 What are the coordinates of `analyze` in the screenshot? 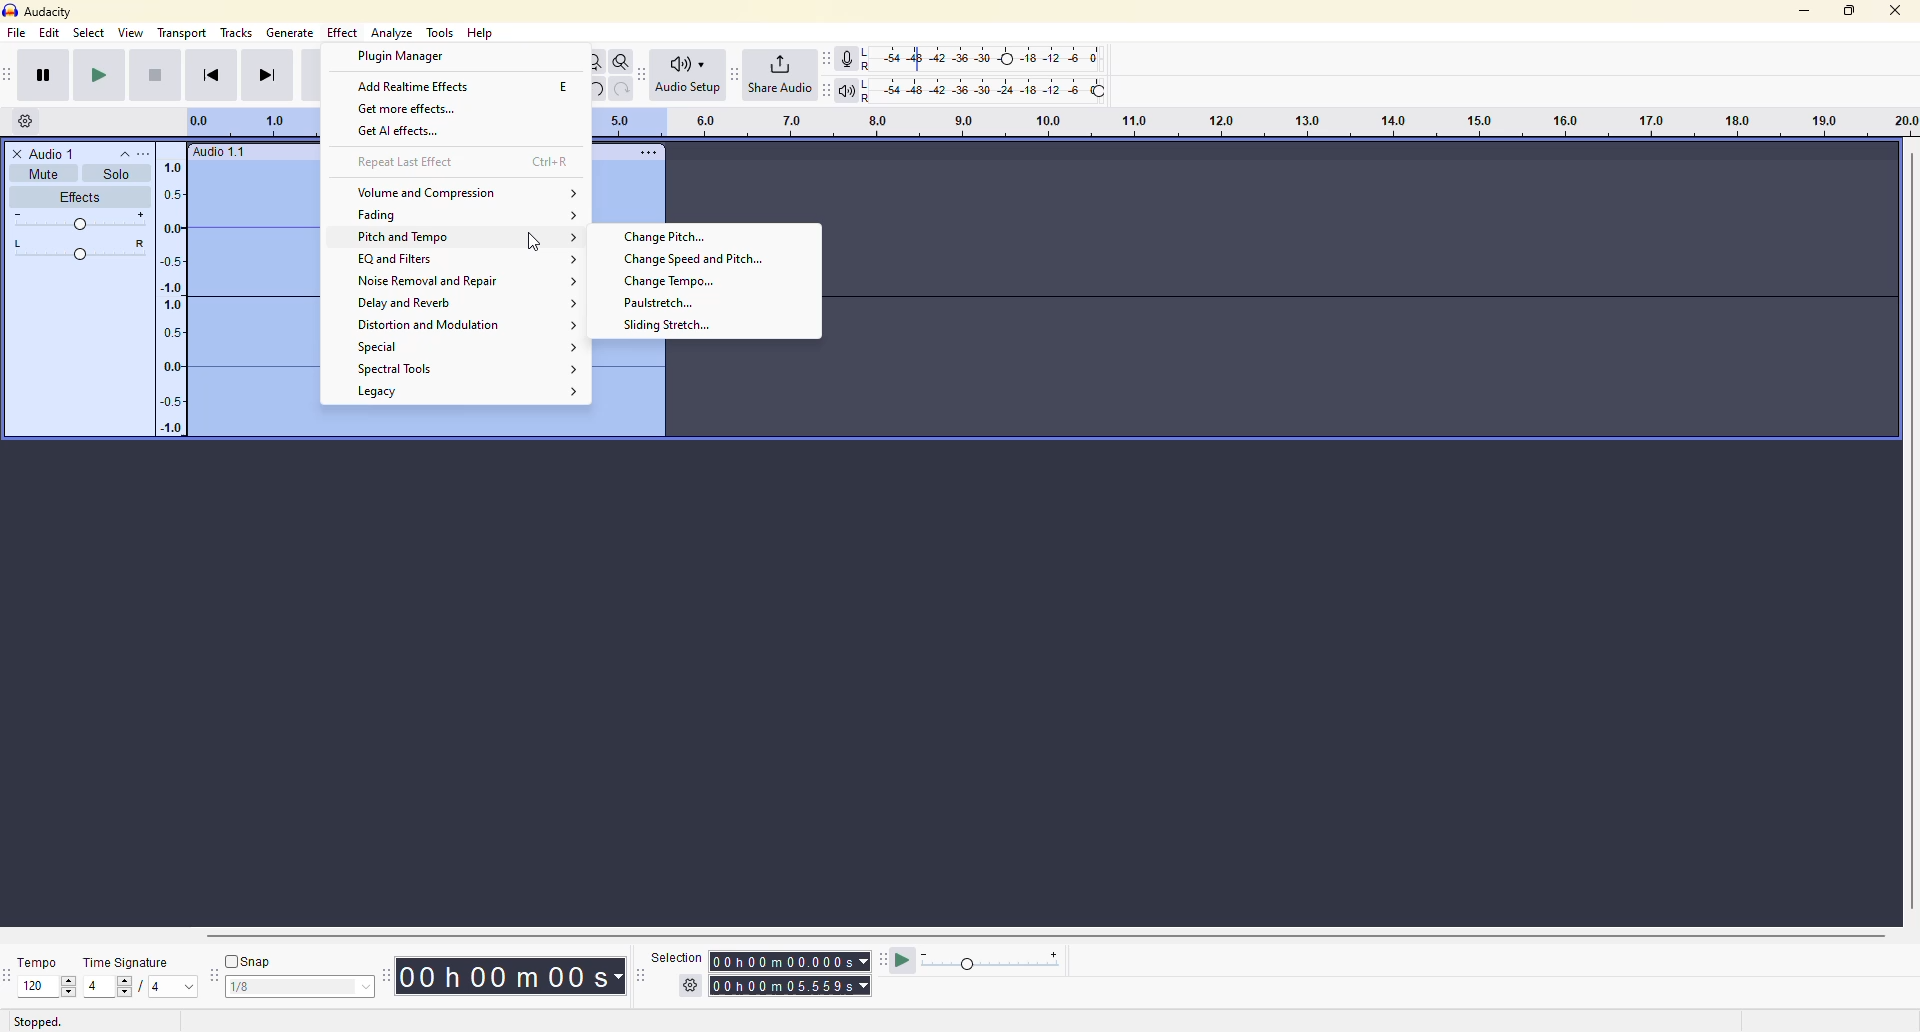 It's located at (394, 33).